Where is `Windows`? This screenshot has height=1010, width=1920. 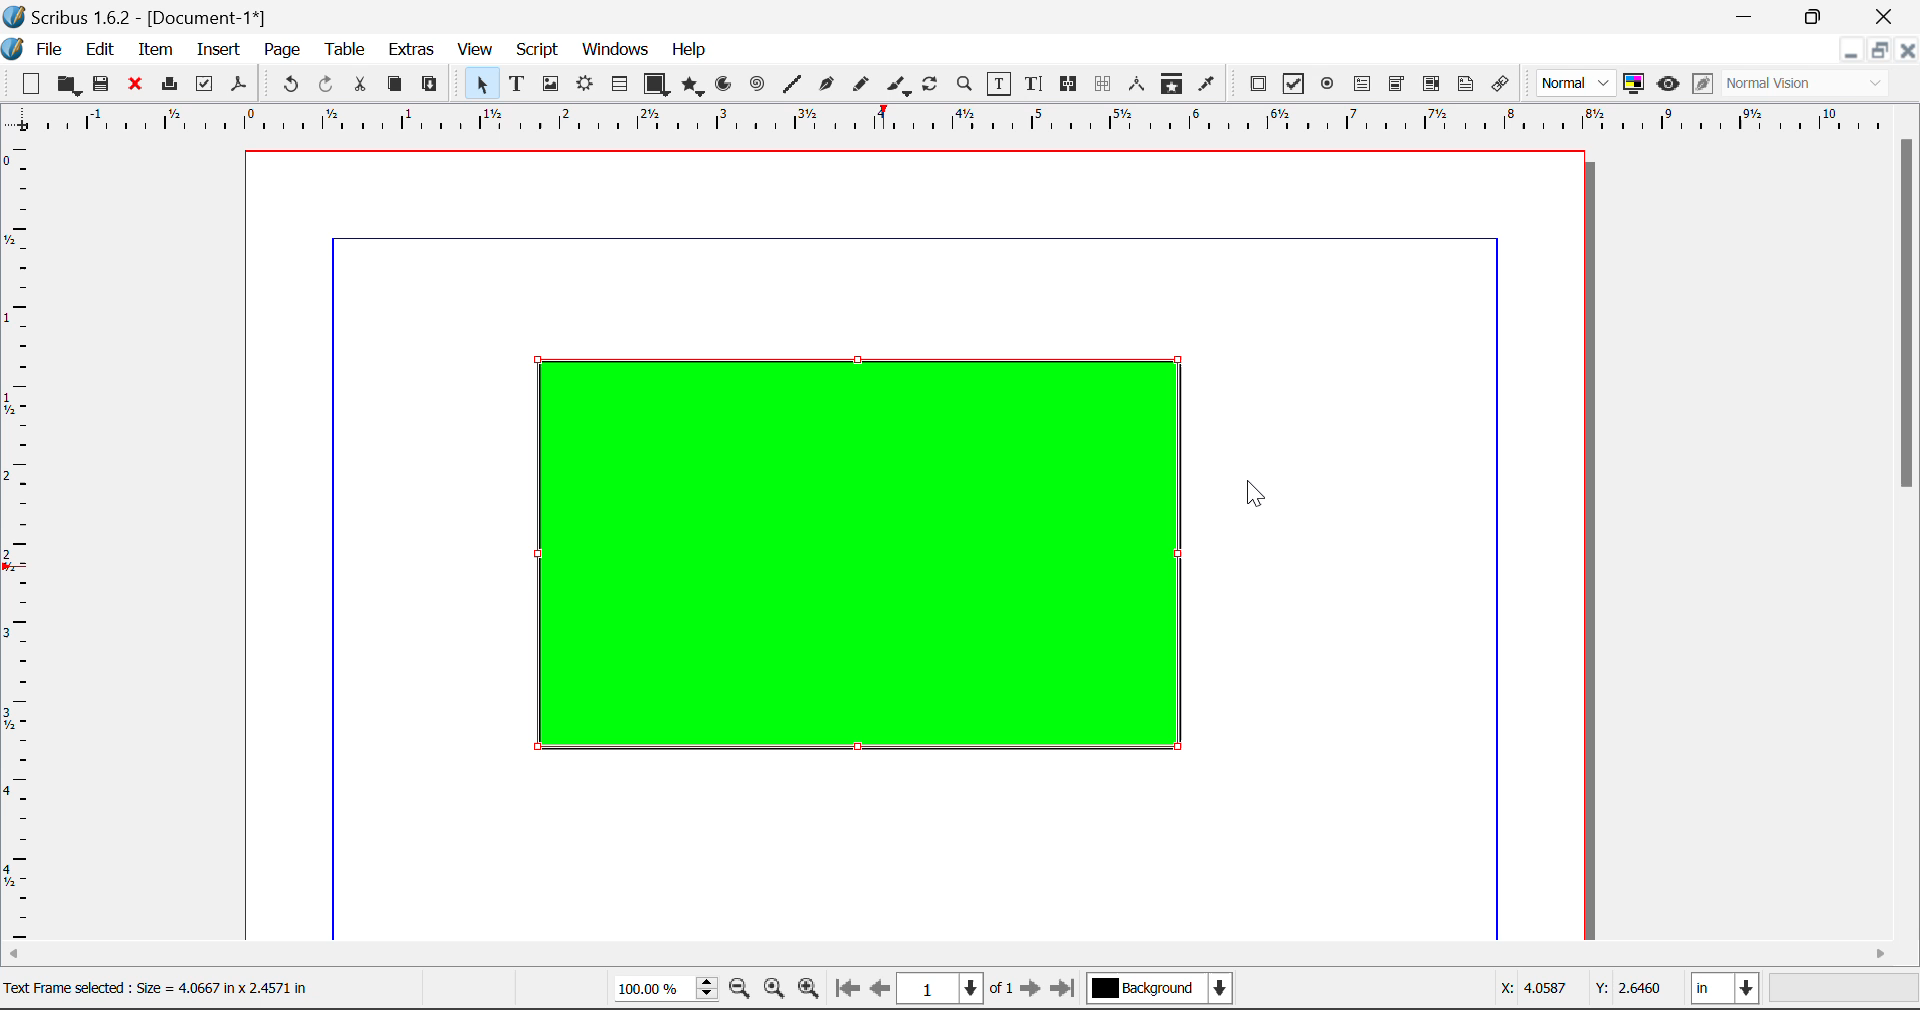 Windows is located at coordinates (614, 51).